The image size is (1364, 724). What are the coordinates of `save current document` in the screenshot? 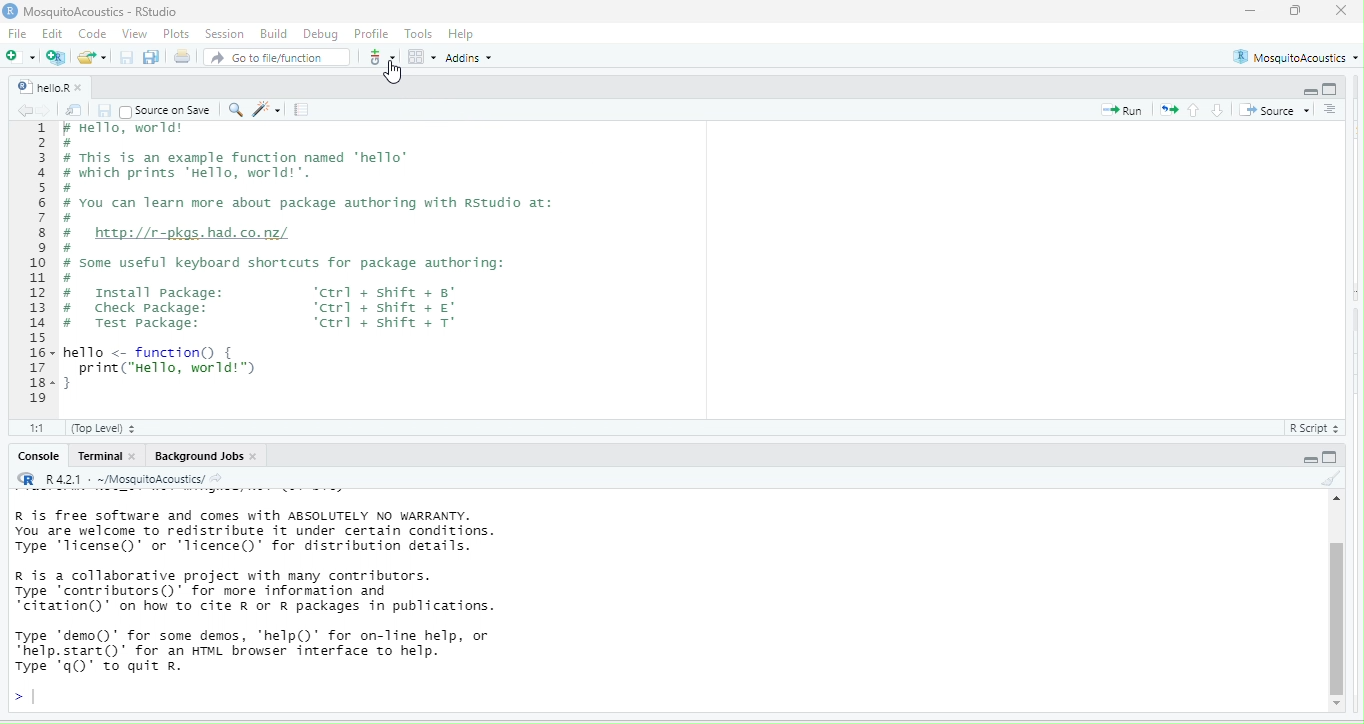 It's located at (125, 57).